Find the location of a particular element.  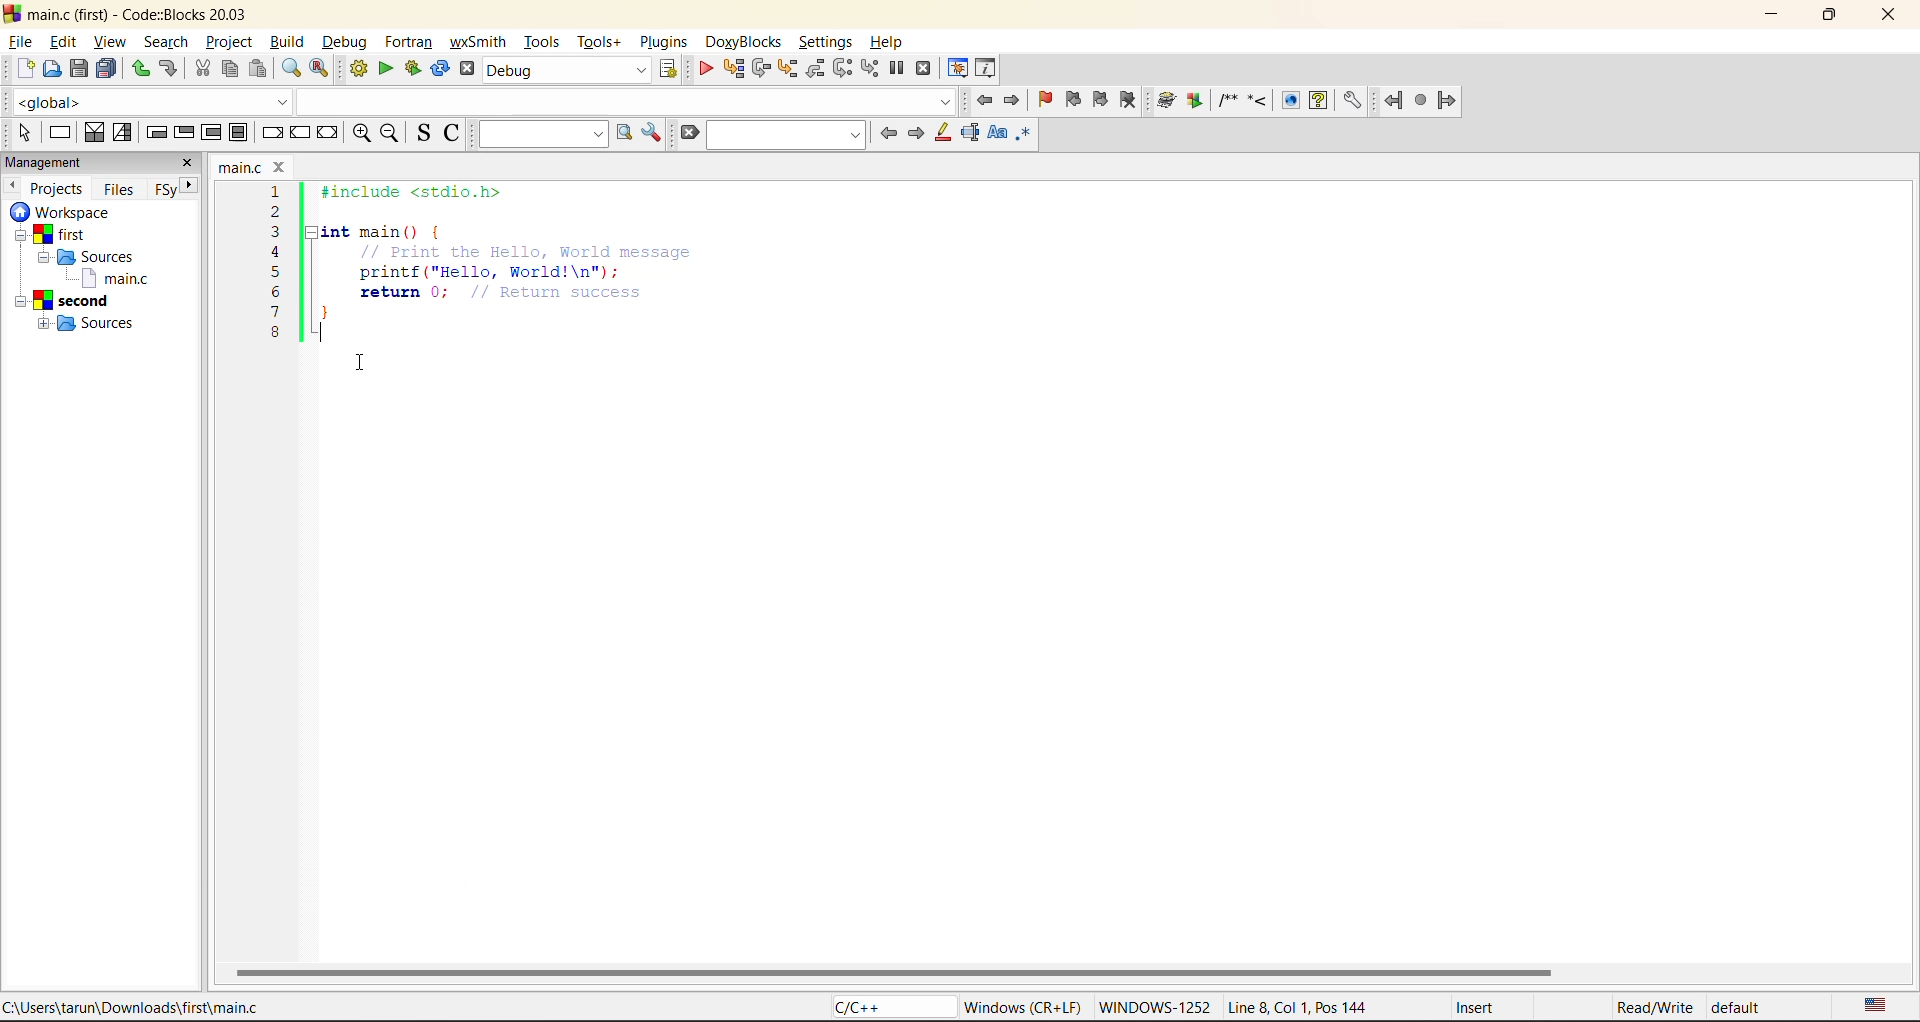

First is located at coordinates (64, 233).